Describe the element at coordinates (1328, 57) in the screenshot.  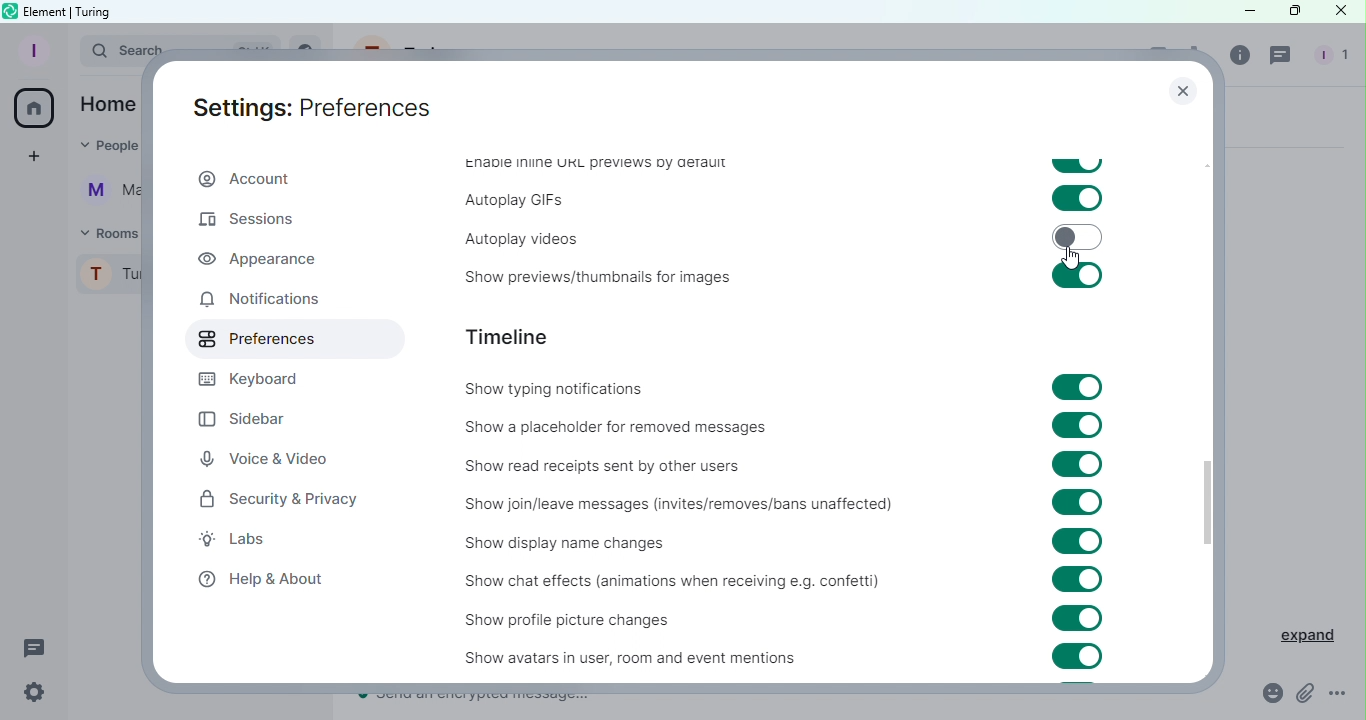
I see `People` at that location.